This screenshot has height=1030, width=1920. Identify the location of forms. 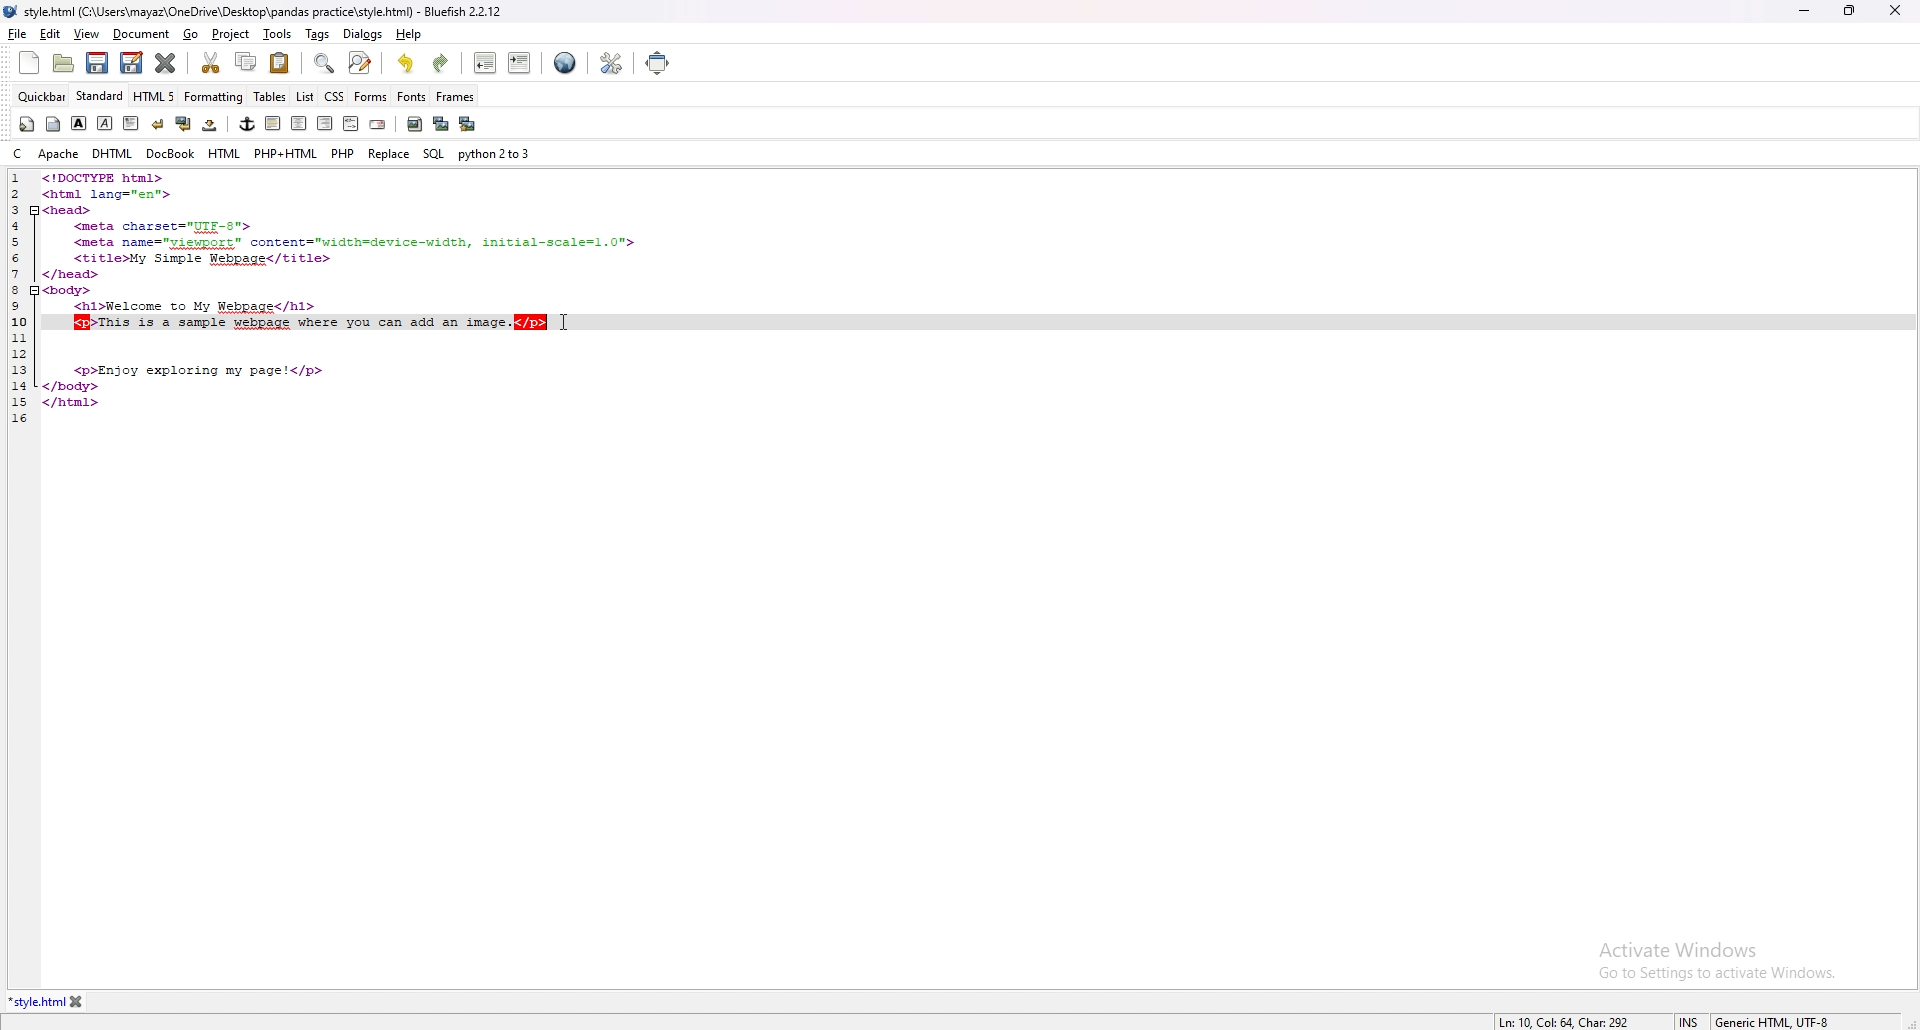
(370, 97).